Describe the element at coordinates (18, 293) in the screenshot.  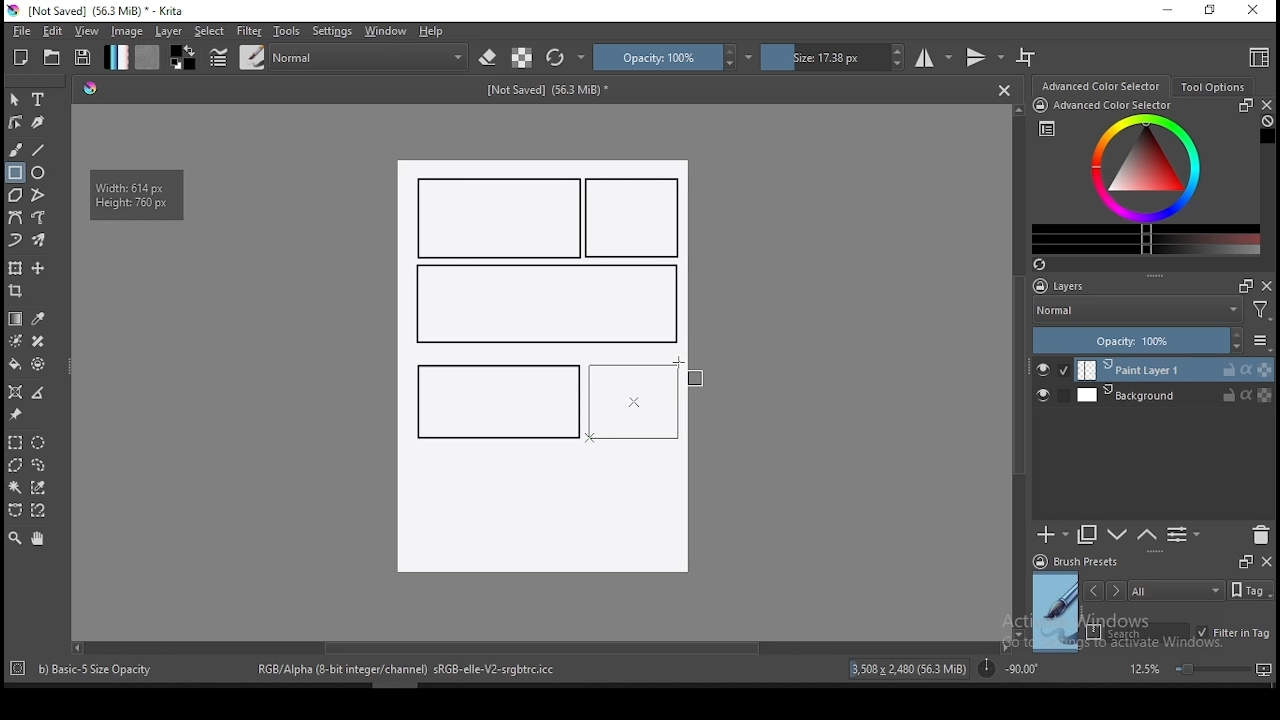
I see `crop tool` at that location.